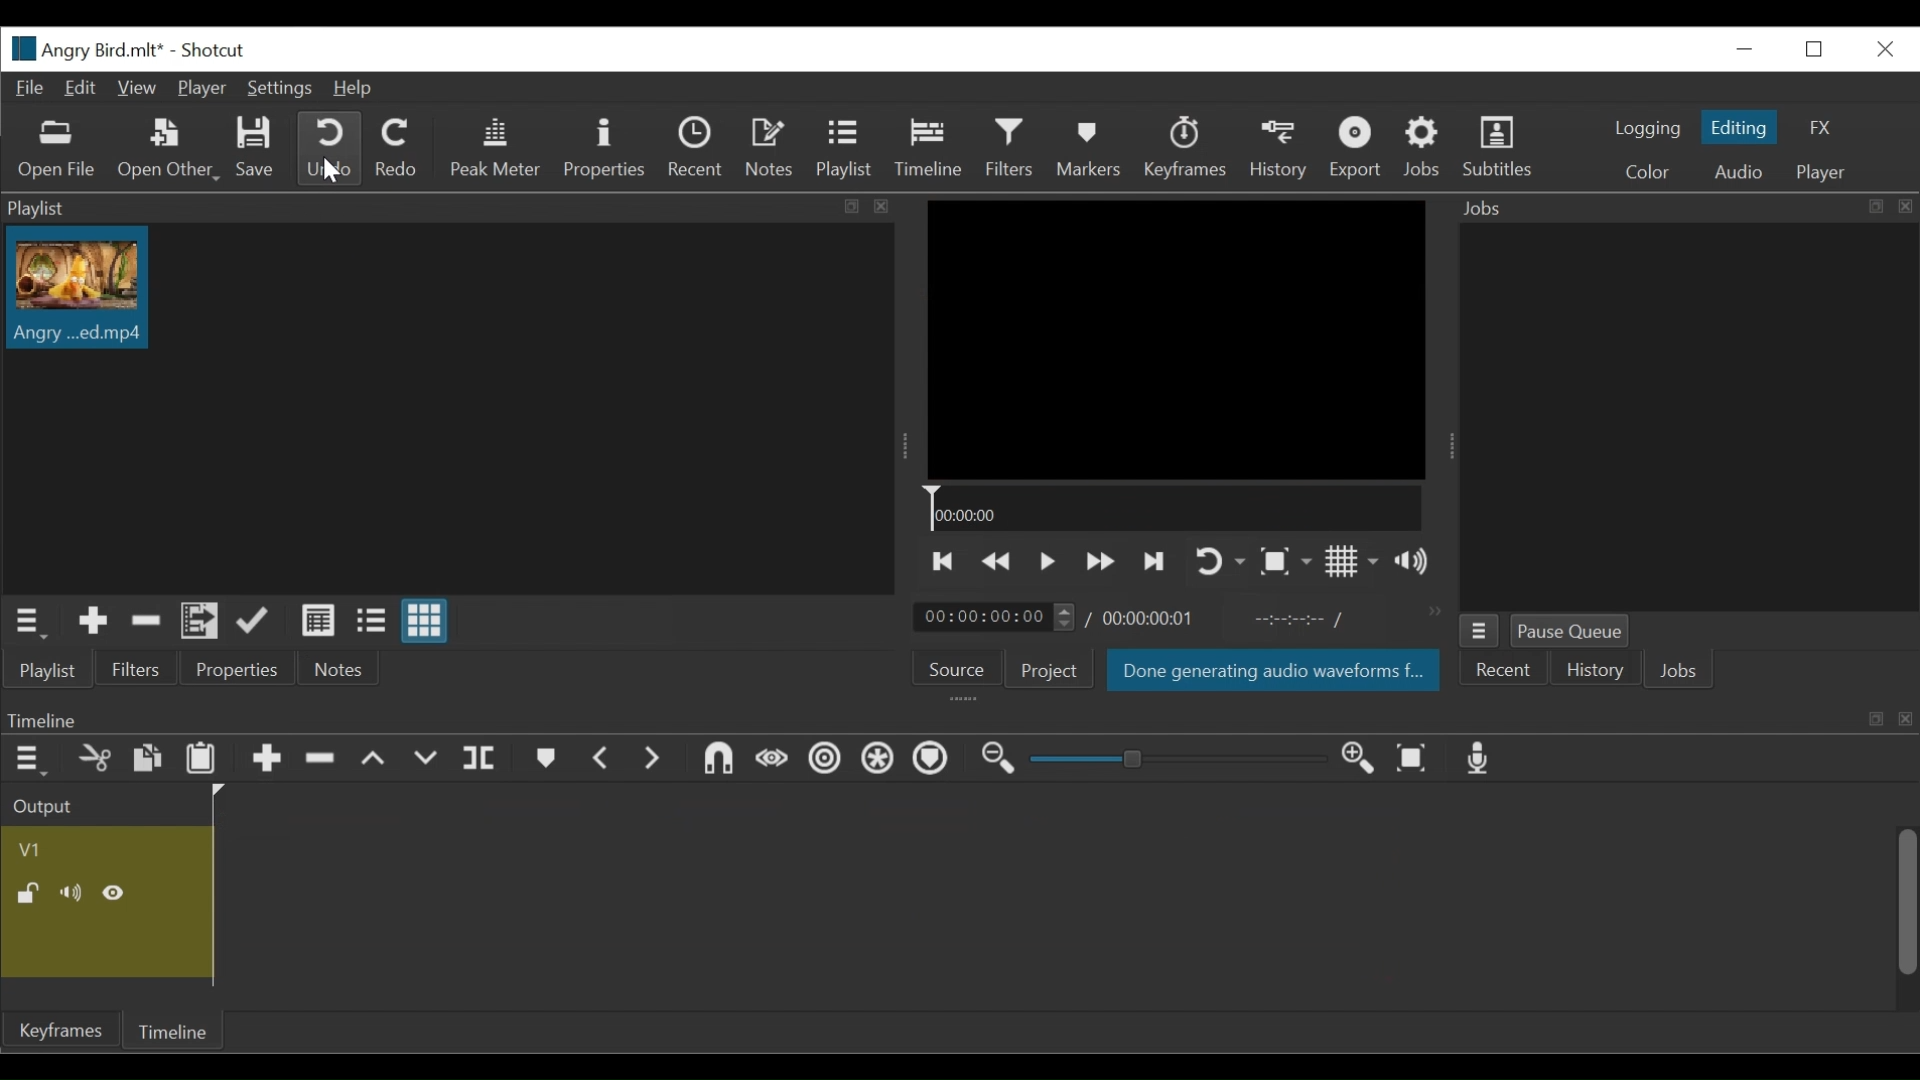 The width and height of the screenshot is (1920, 1080). I want to click on Vertical Scroll bar, so click(1907, 902).